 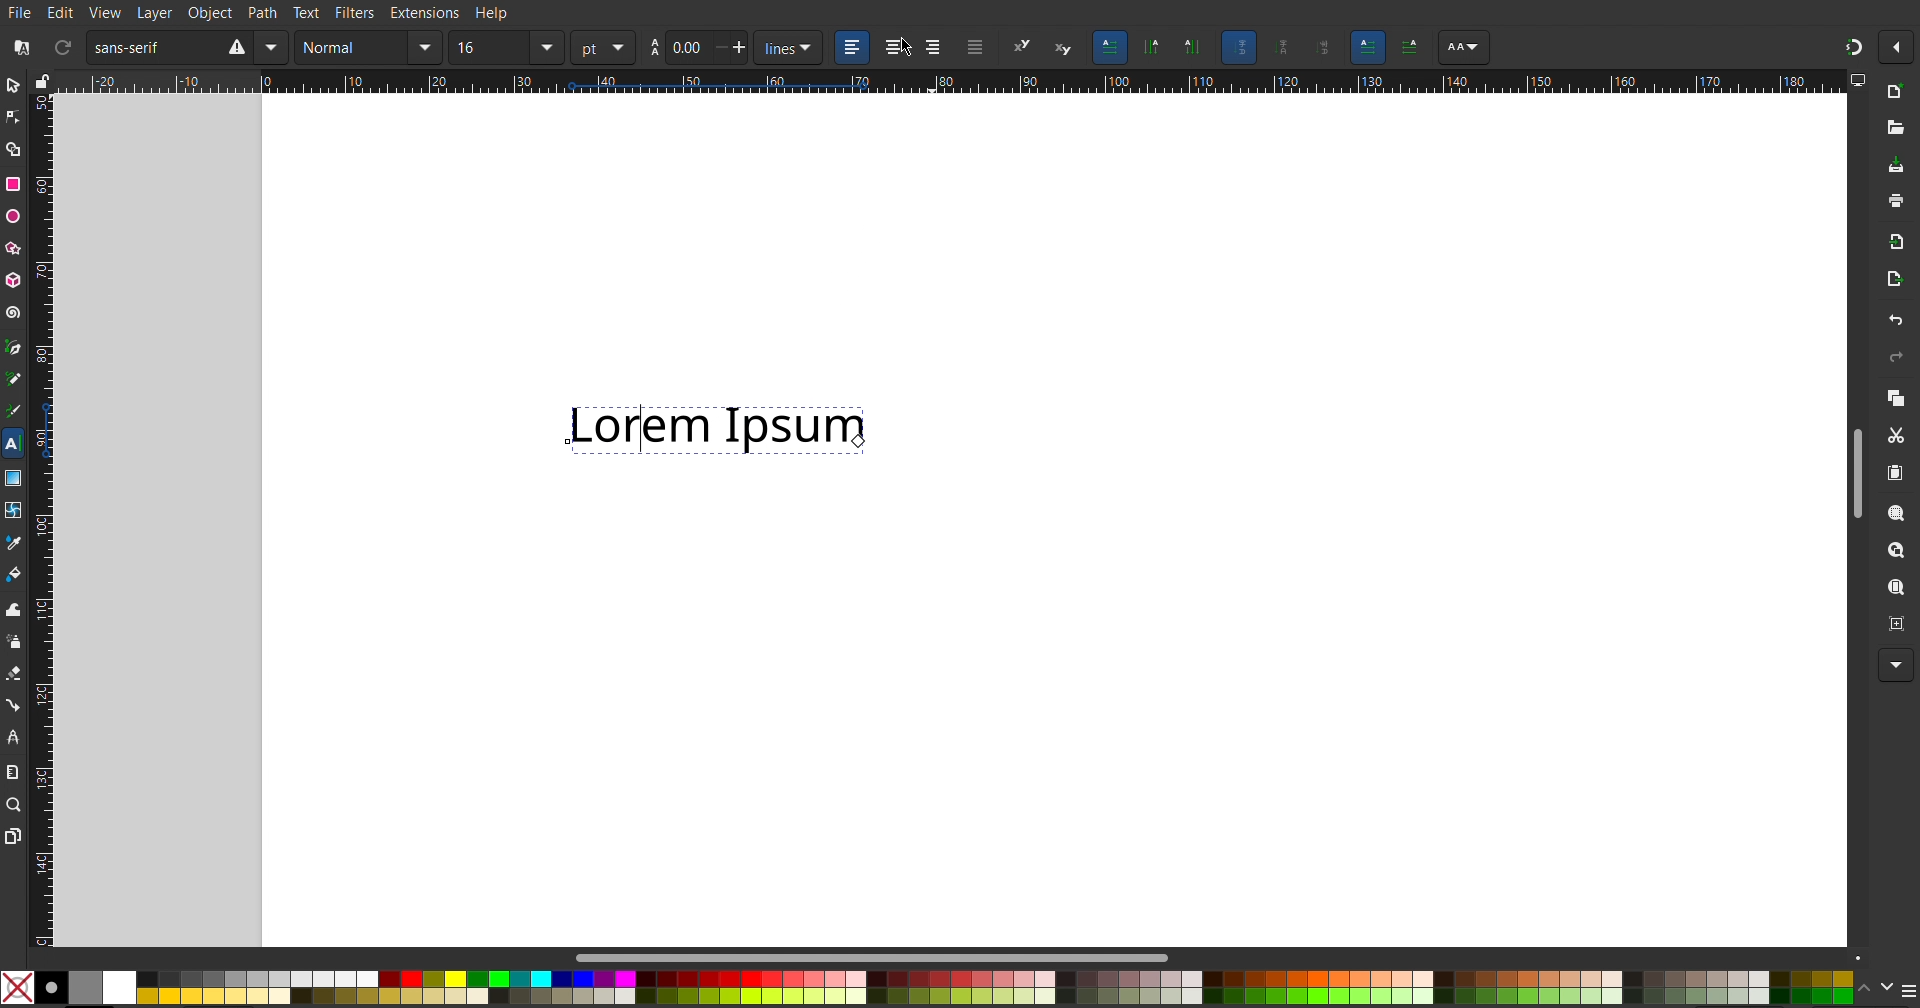 I want to click on Pen Tool, so click(x=17, y=349).